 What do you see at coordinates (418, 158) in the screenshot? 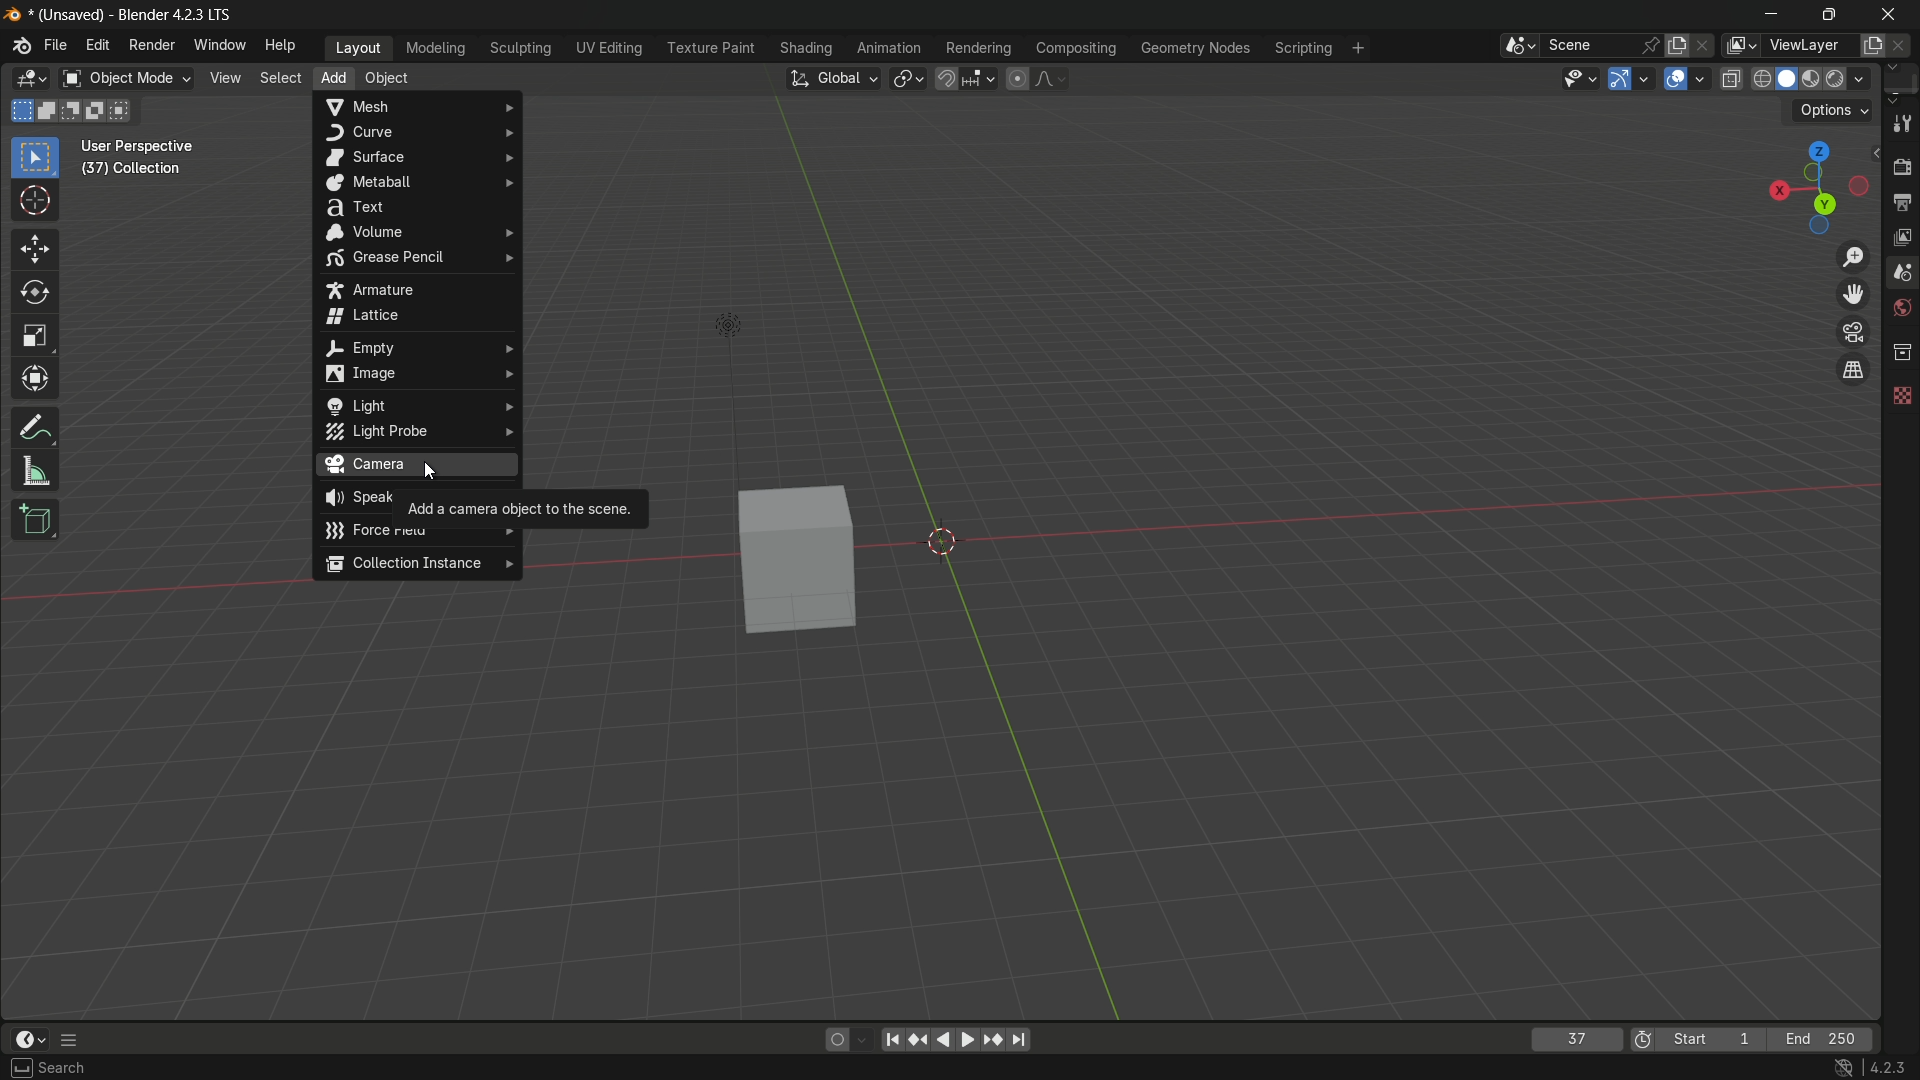
I see `surface` at bounding box center [418, 158].